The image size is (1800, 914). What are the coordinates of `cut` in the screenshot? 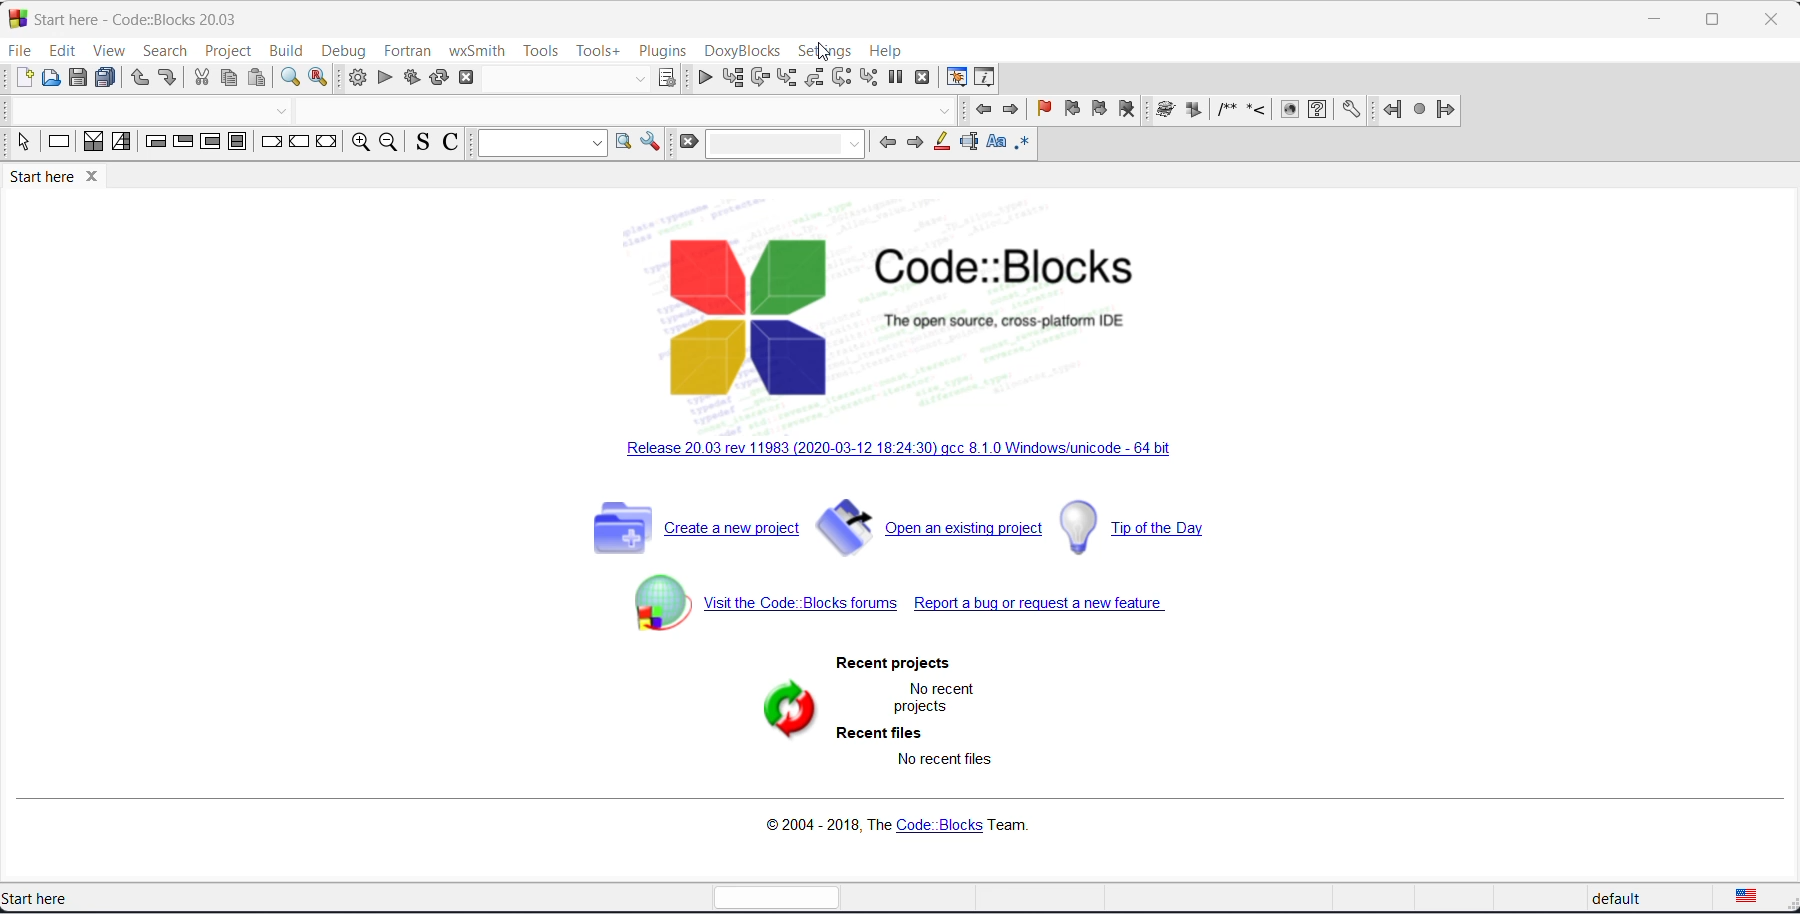 It's located at (203, 77).